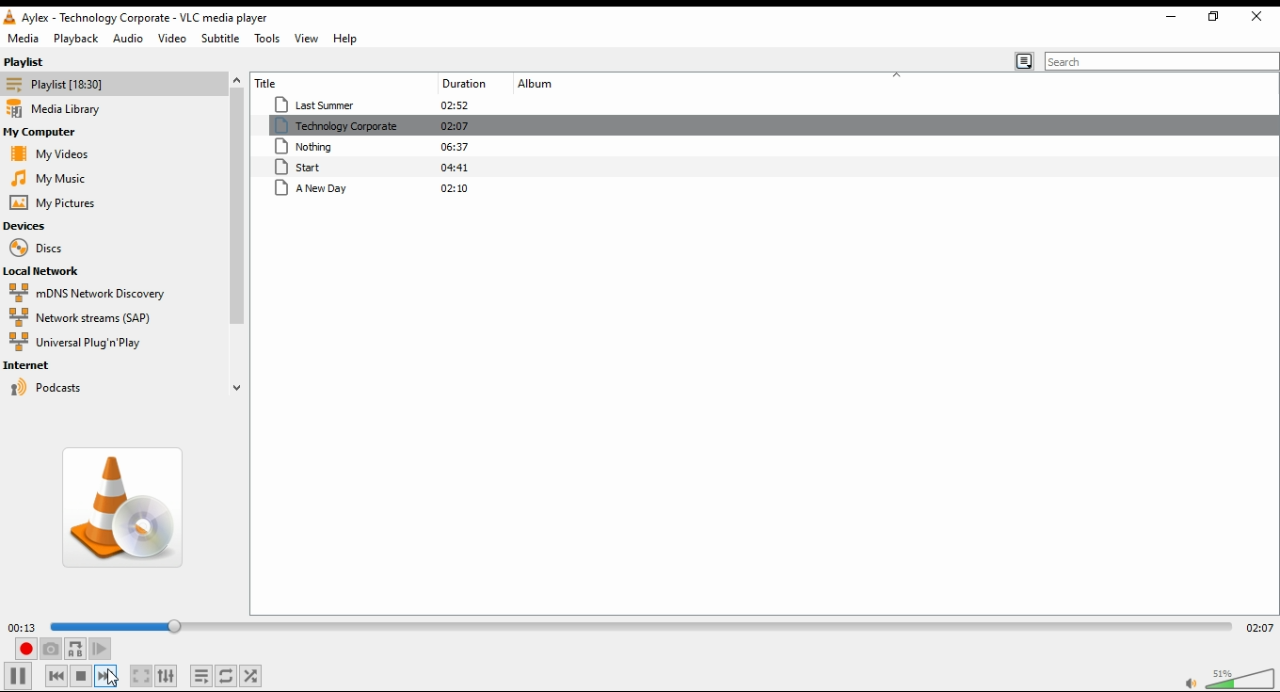 This screenshot has height=692, width=1280. What do you see at coordinates (35, 225) in the screenshot?
I see `devices` at bounding box center [35, 225].